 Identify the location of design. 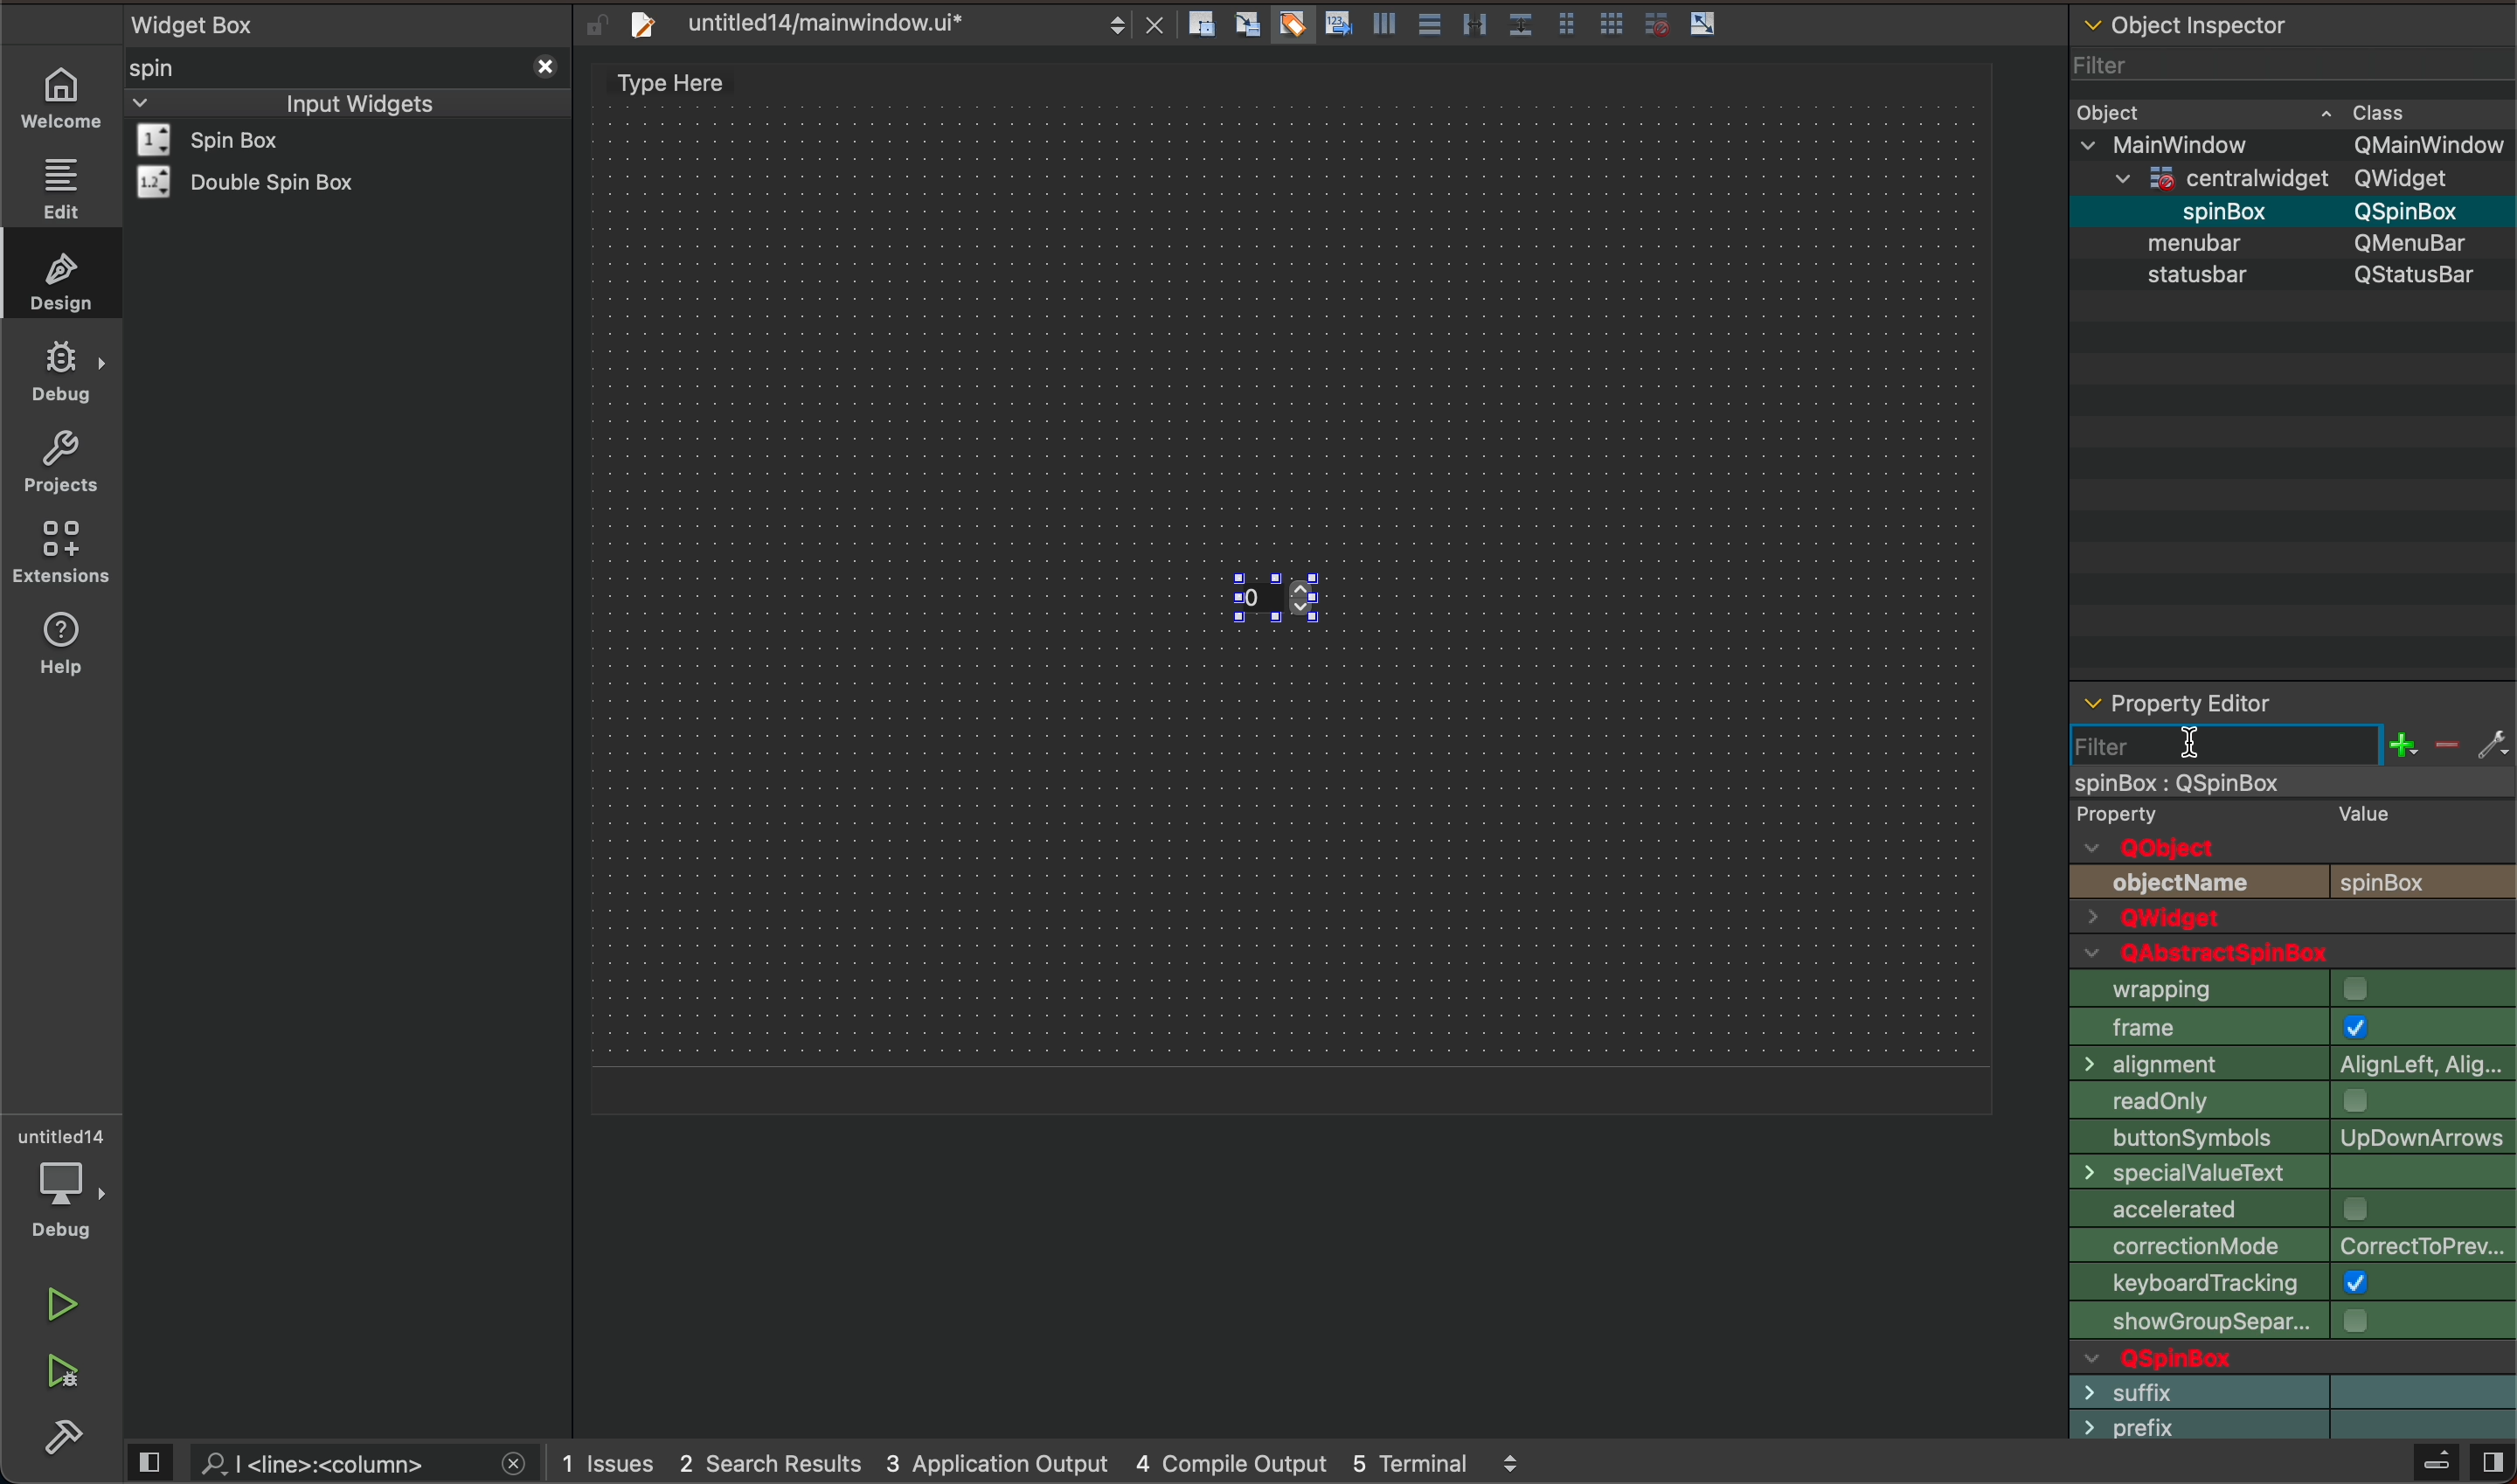
(56, 277).